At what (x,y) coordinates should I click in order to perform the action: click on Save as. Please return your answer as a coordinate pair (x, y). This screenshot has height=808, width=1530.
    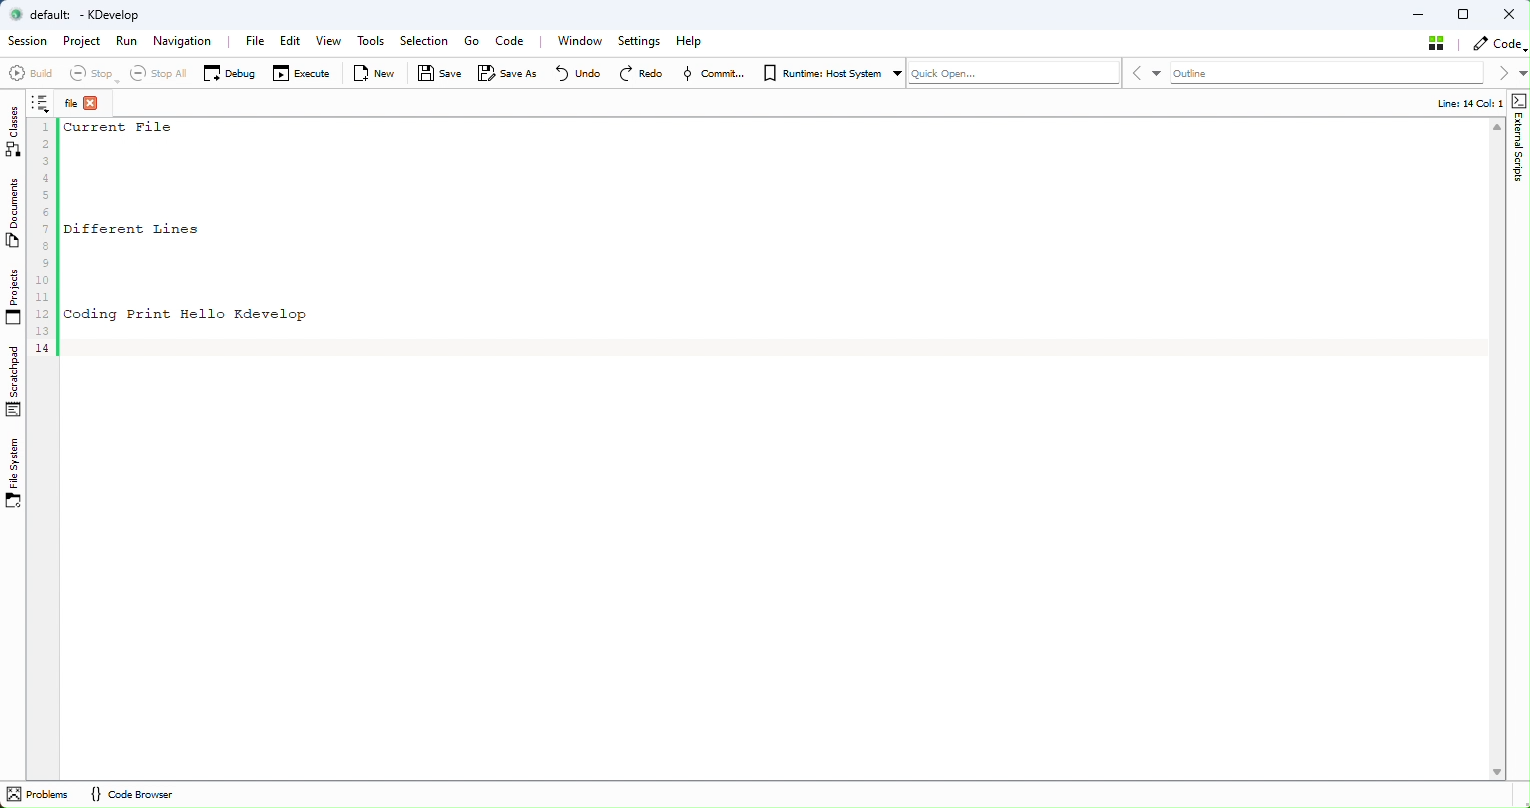
    Looking at the image, I should click on (506, 75).